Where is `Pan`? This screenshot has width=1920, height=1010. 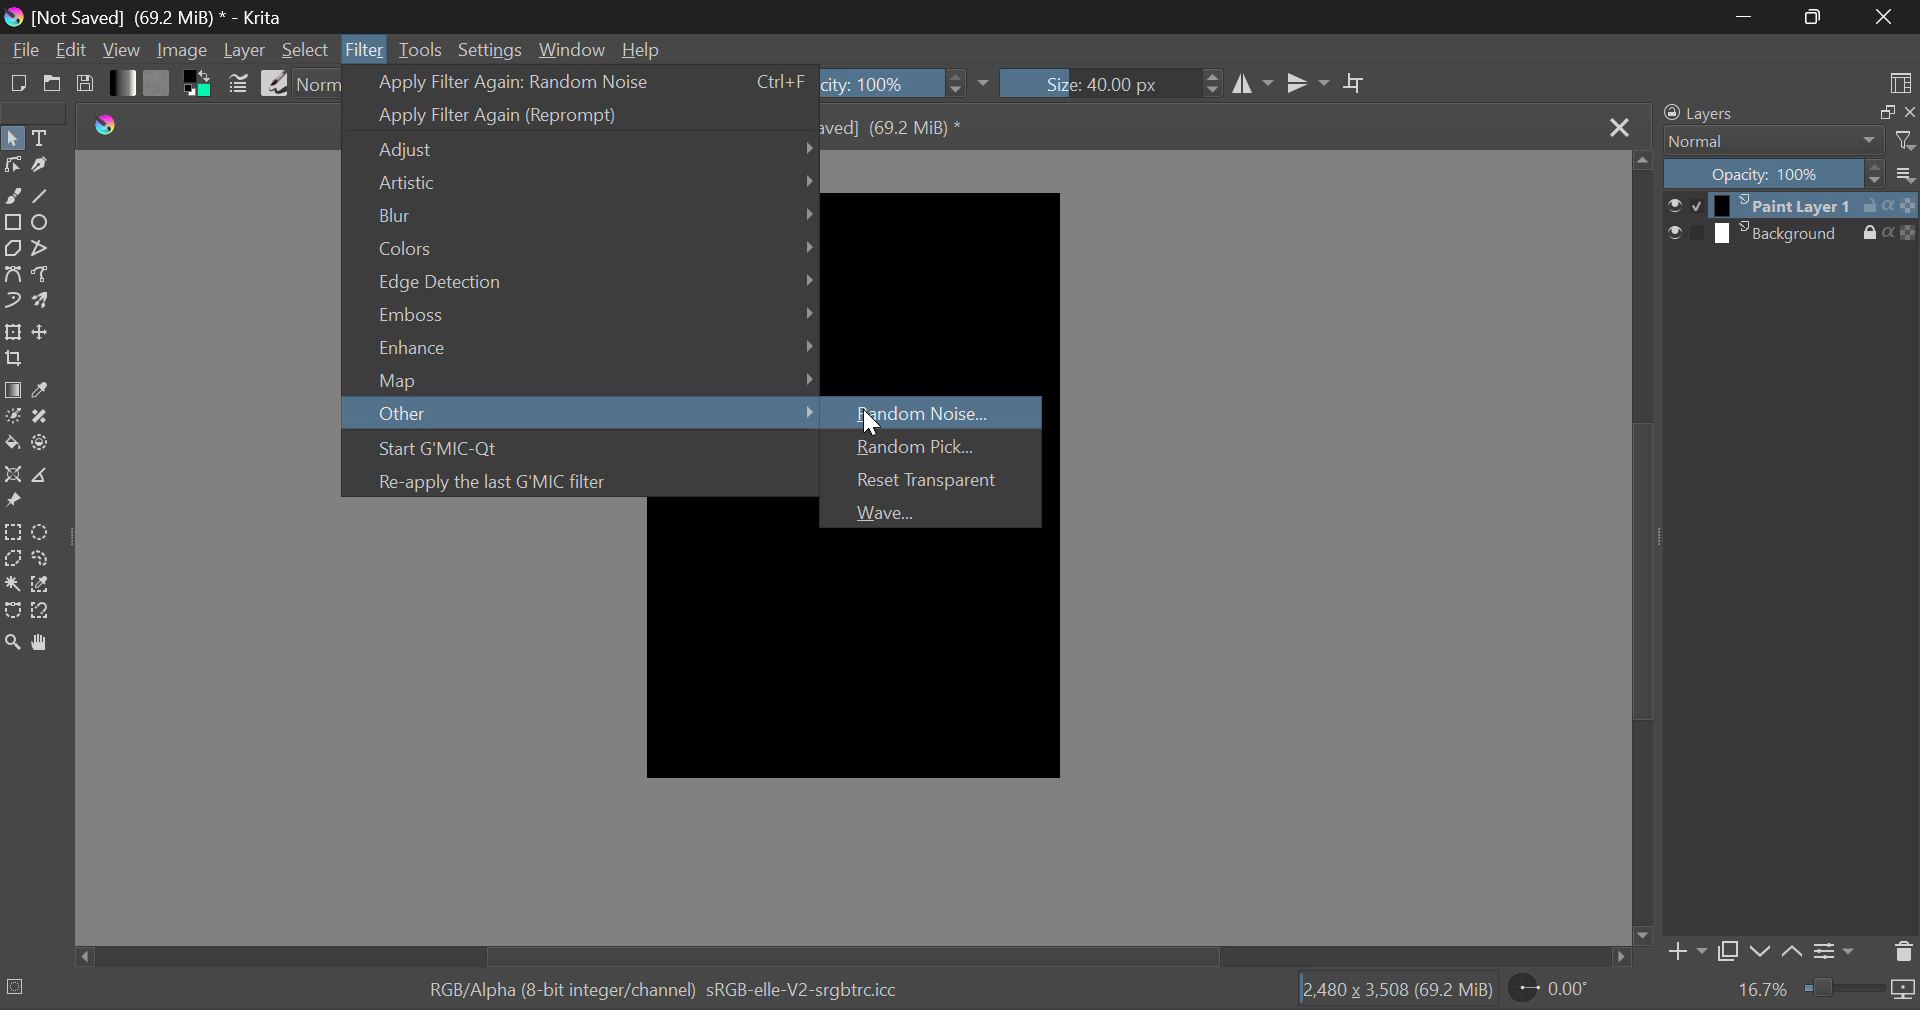 Pan is located at coordinates (46, 643).